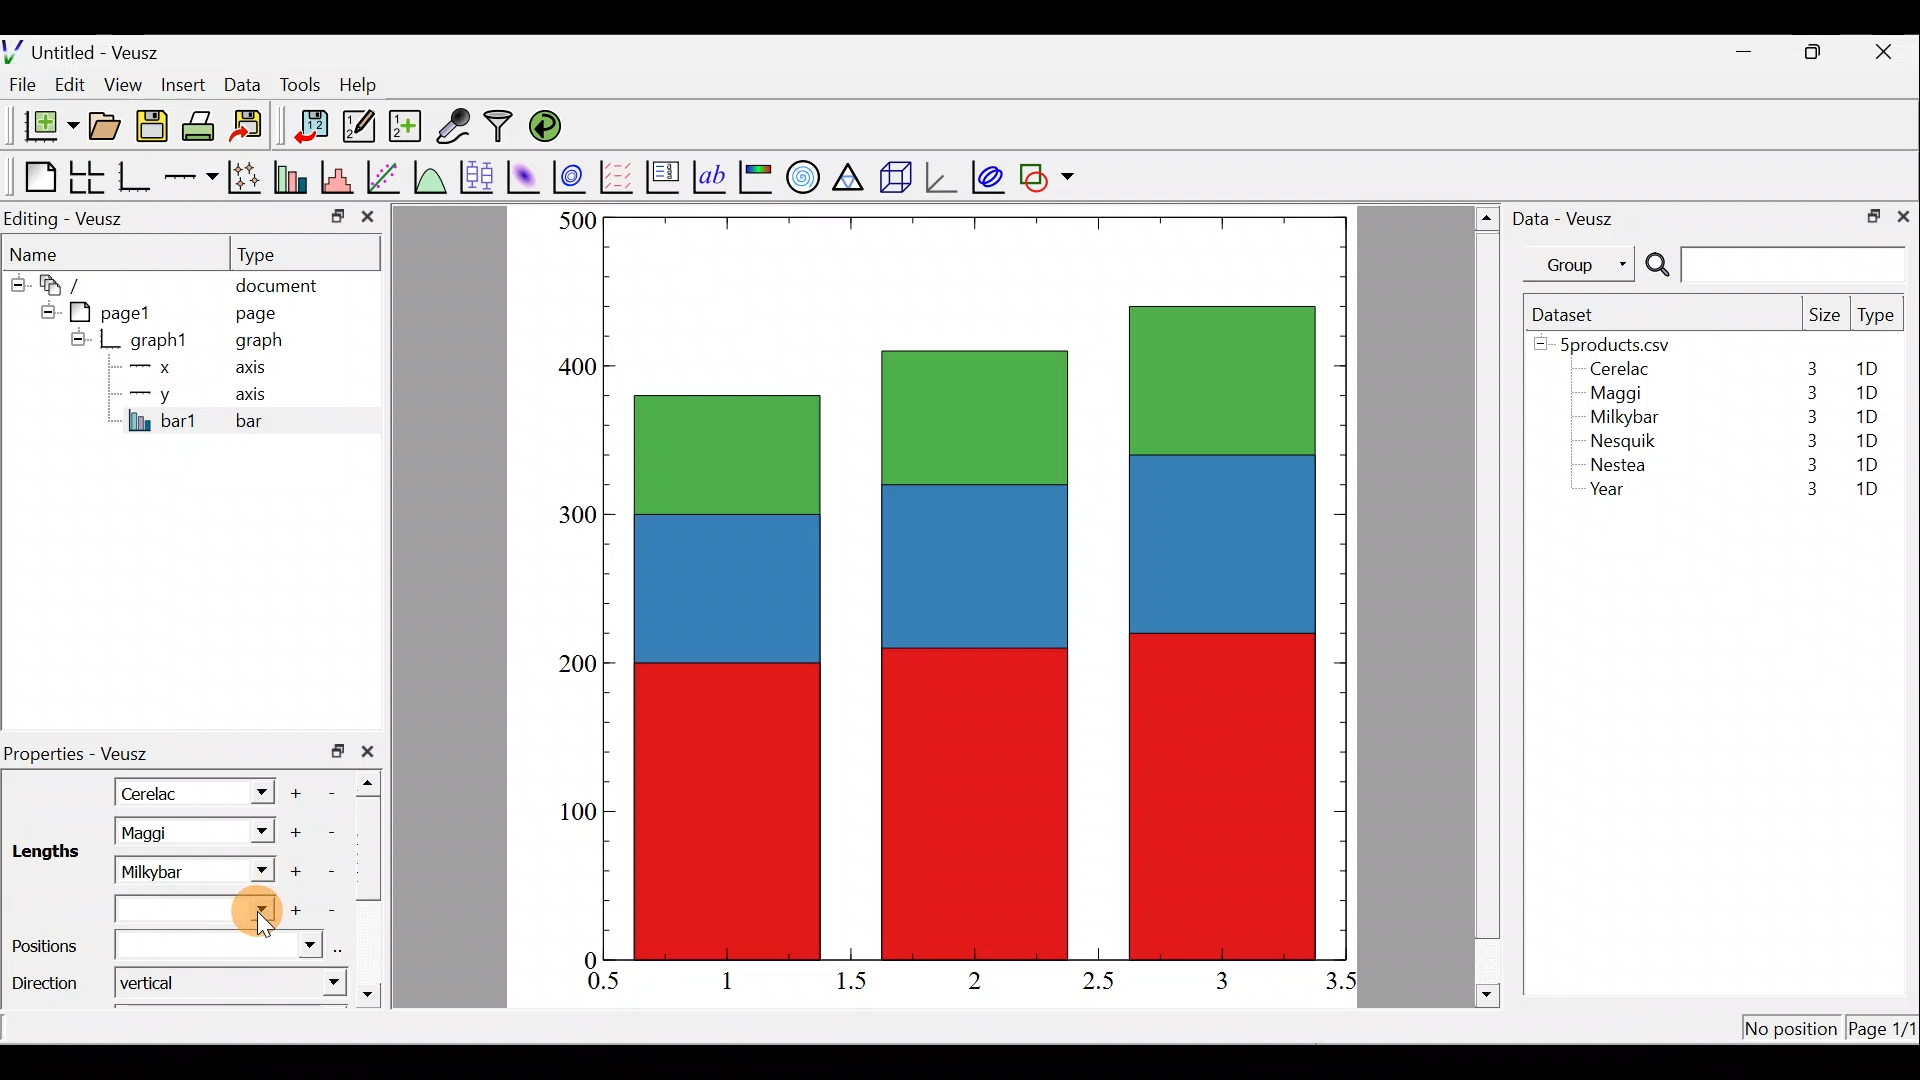 This screenshot has height=1080, width=1920. I want to click on Year, so click(1612, 494).